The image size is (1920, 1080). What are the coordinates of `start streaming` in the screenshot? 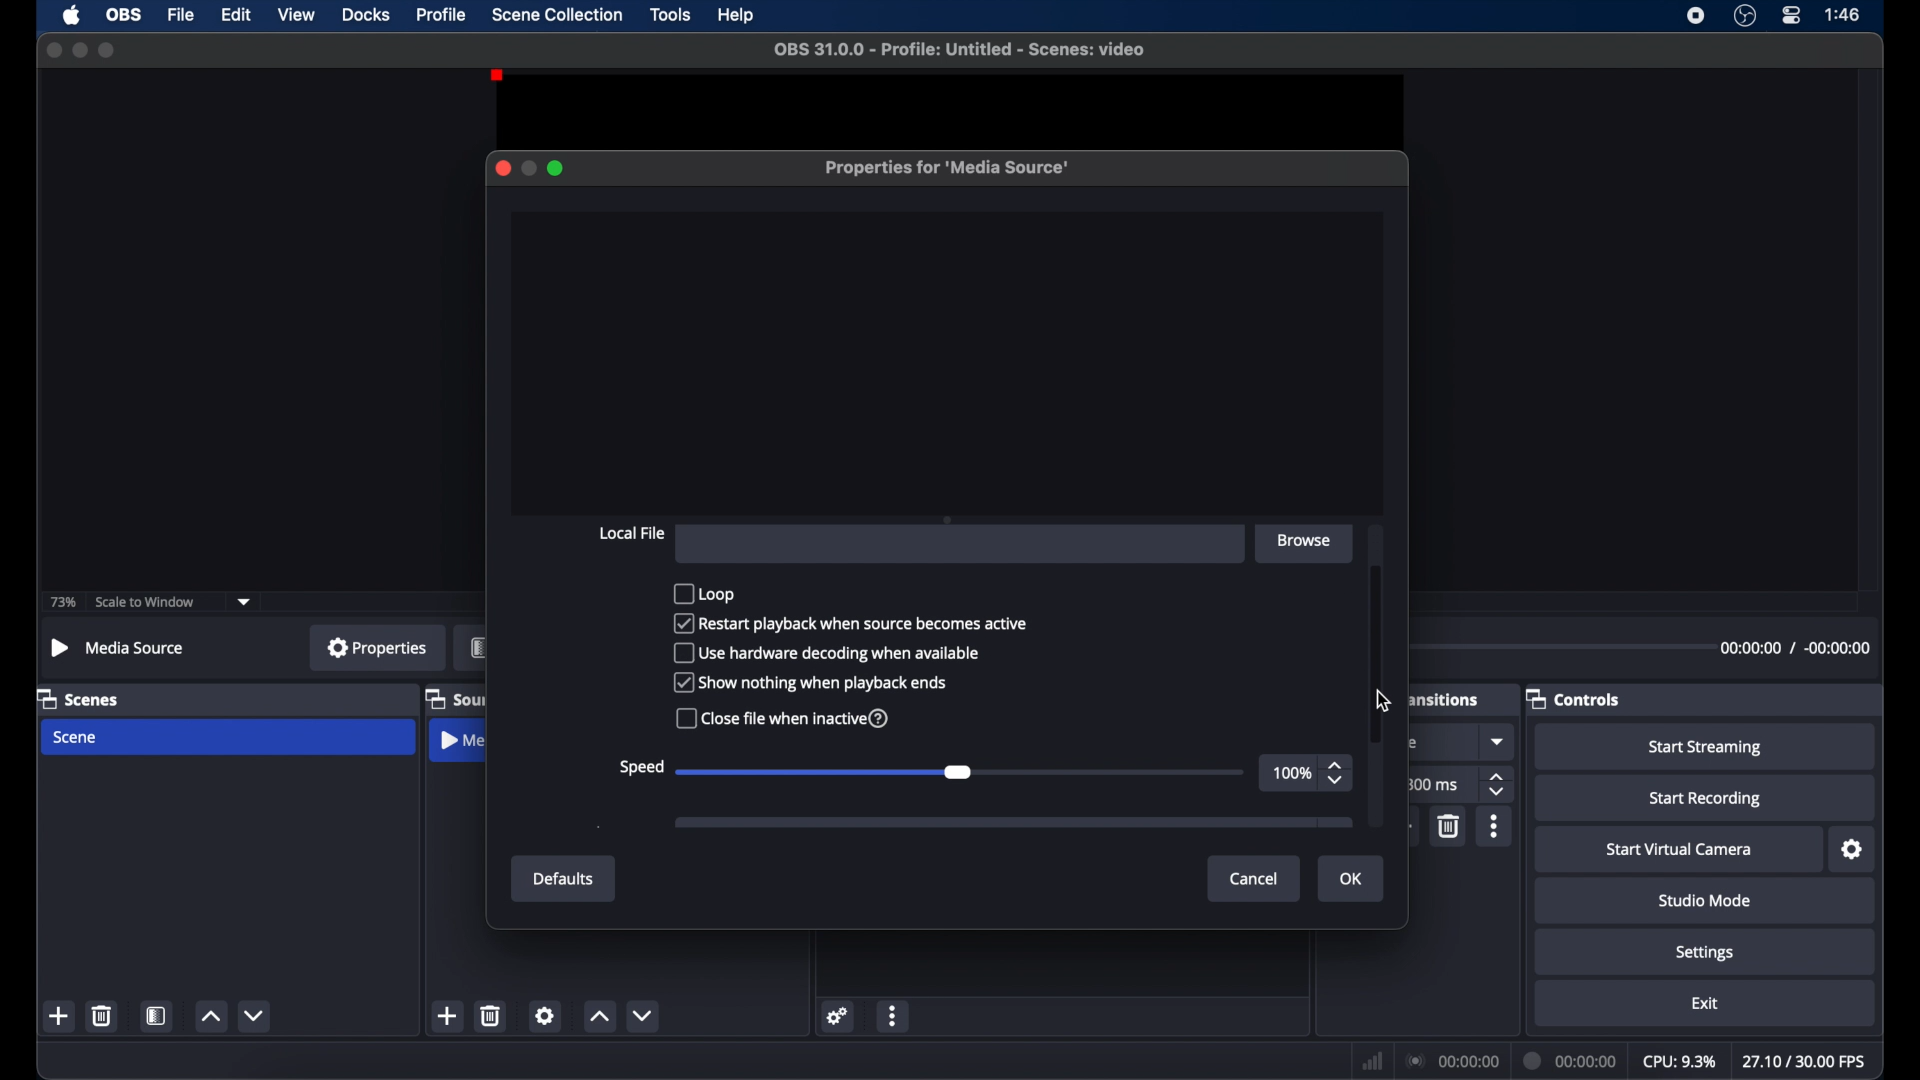 It's located at (1705, 748).